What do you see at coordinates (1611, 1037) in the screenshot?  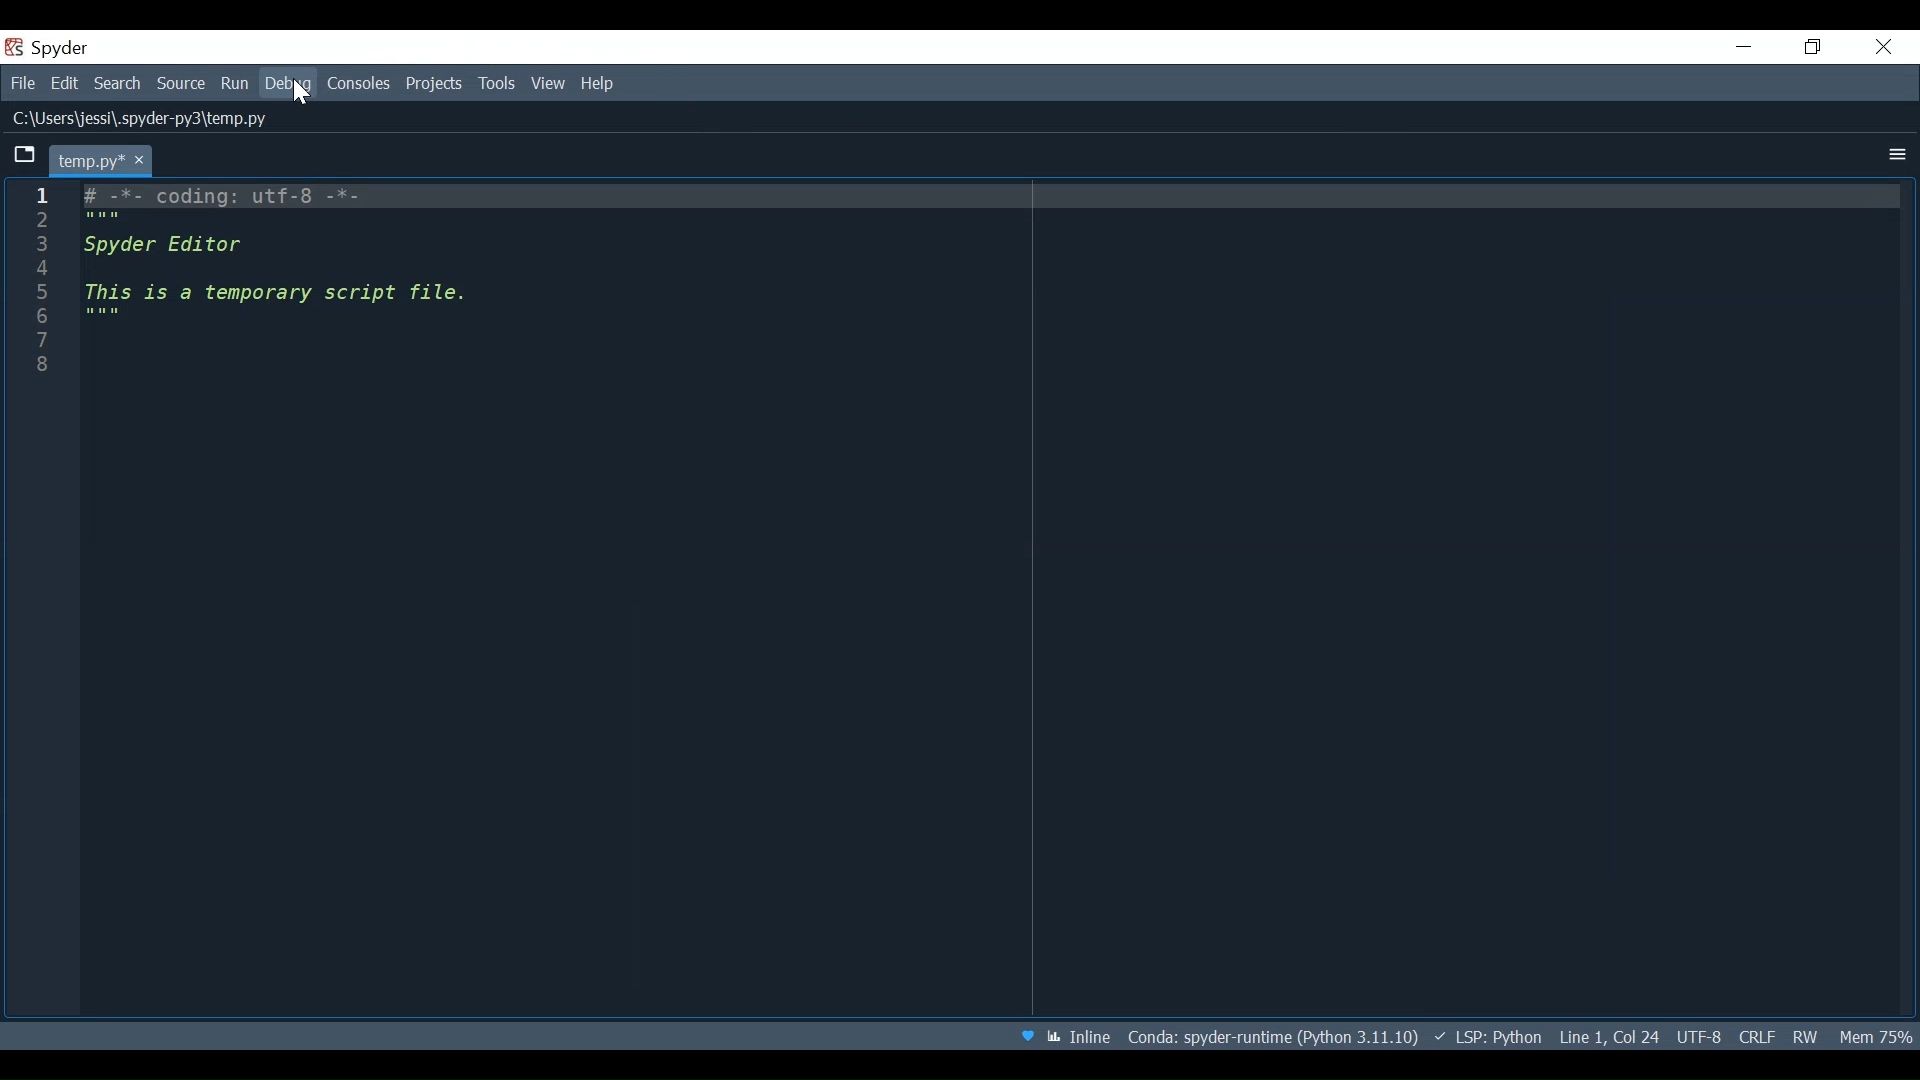 I see `Cursor position` at bounding box center [1611, 1037].